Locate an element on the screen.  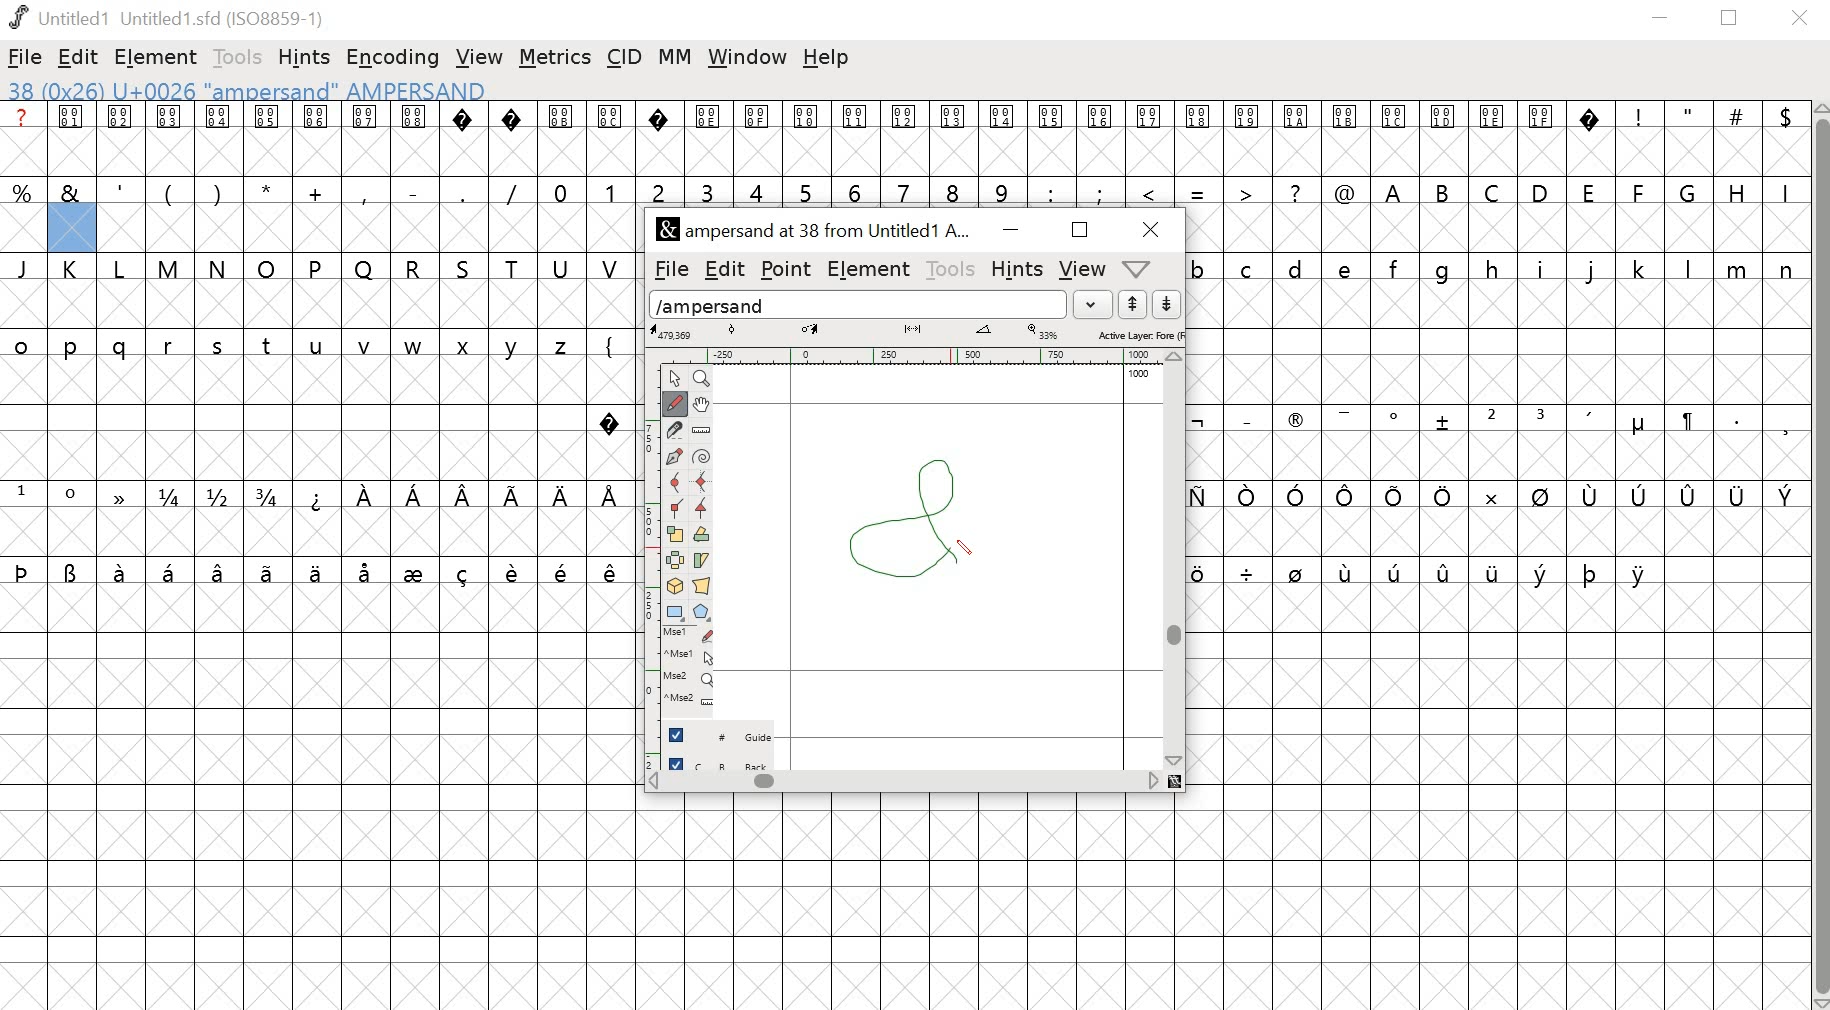
symbol is located at coordinates (417, 571).